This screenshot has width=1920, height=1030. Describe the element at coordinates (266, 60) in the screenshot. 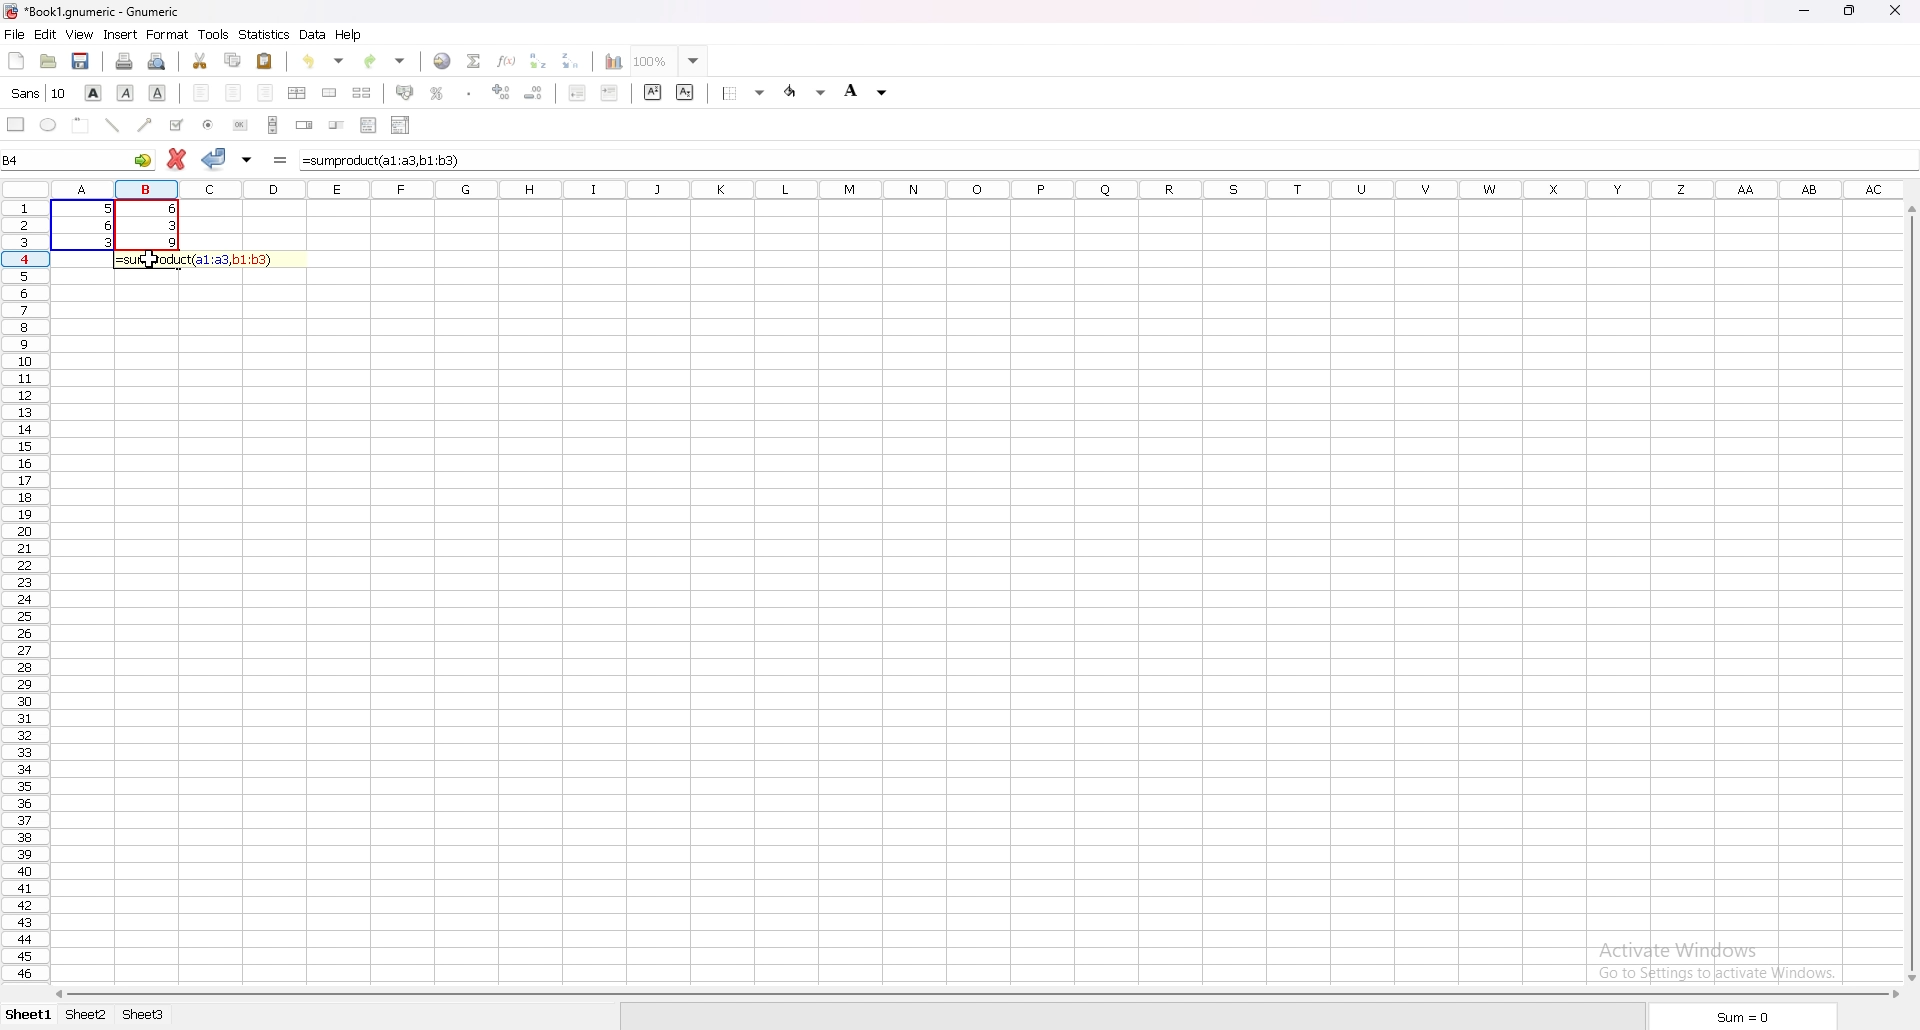

I see `paste` at that location.